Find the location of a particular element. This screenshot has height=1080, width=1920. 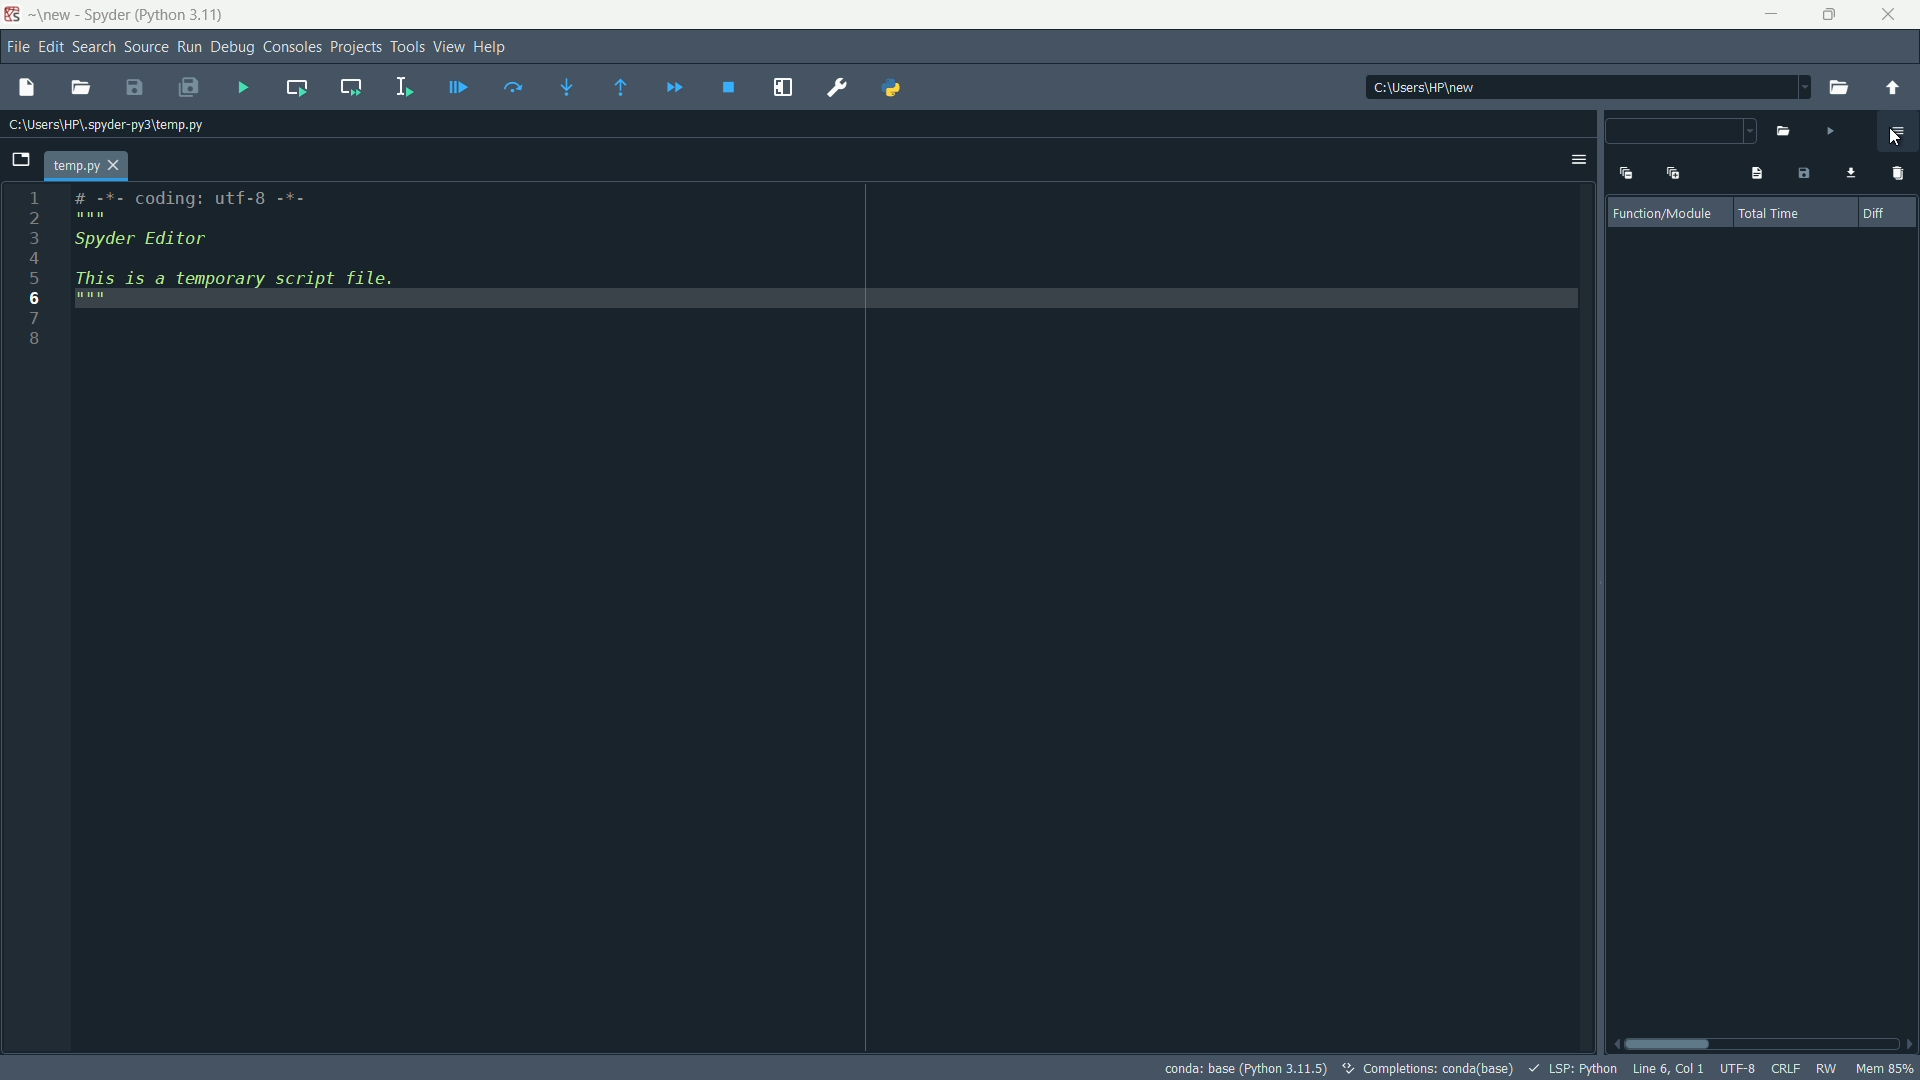

load profiling for comparison is located at coordinates (1847, 174).